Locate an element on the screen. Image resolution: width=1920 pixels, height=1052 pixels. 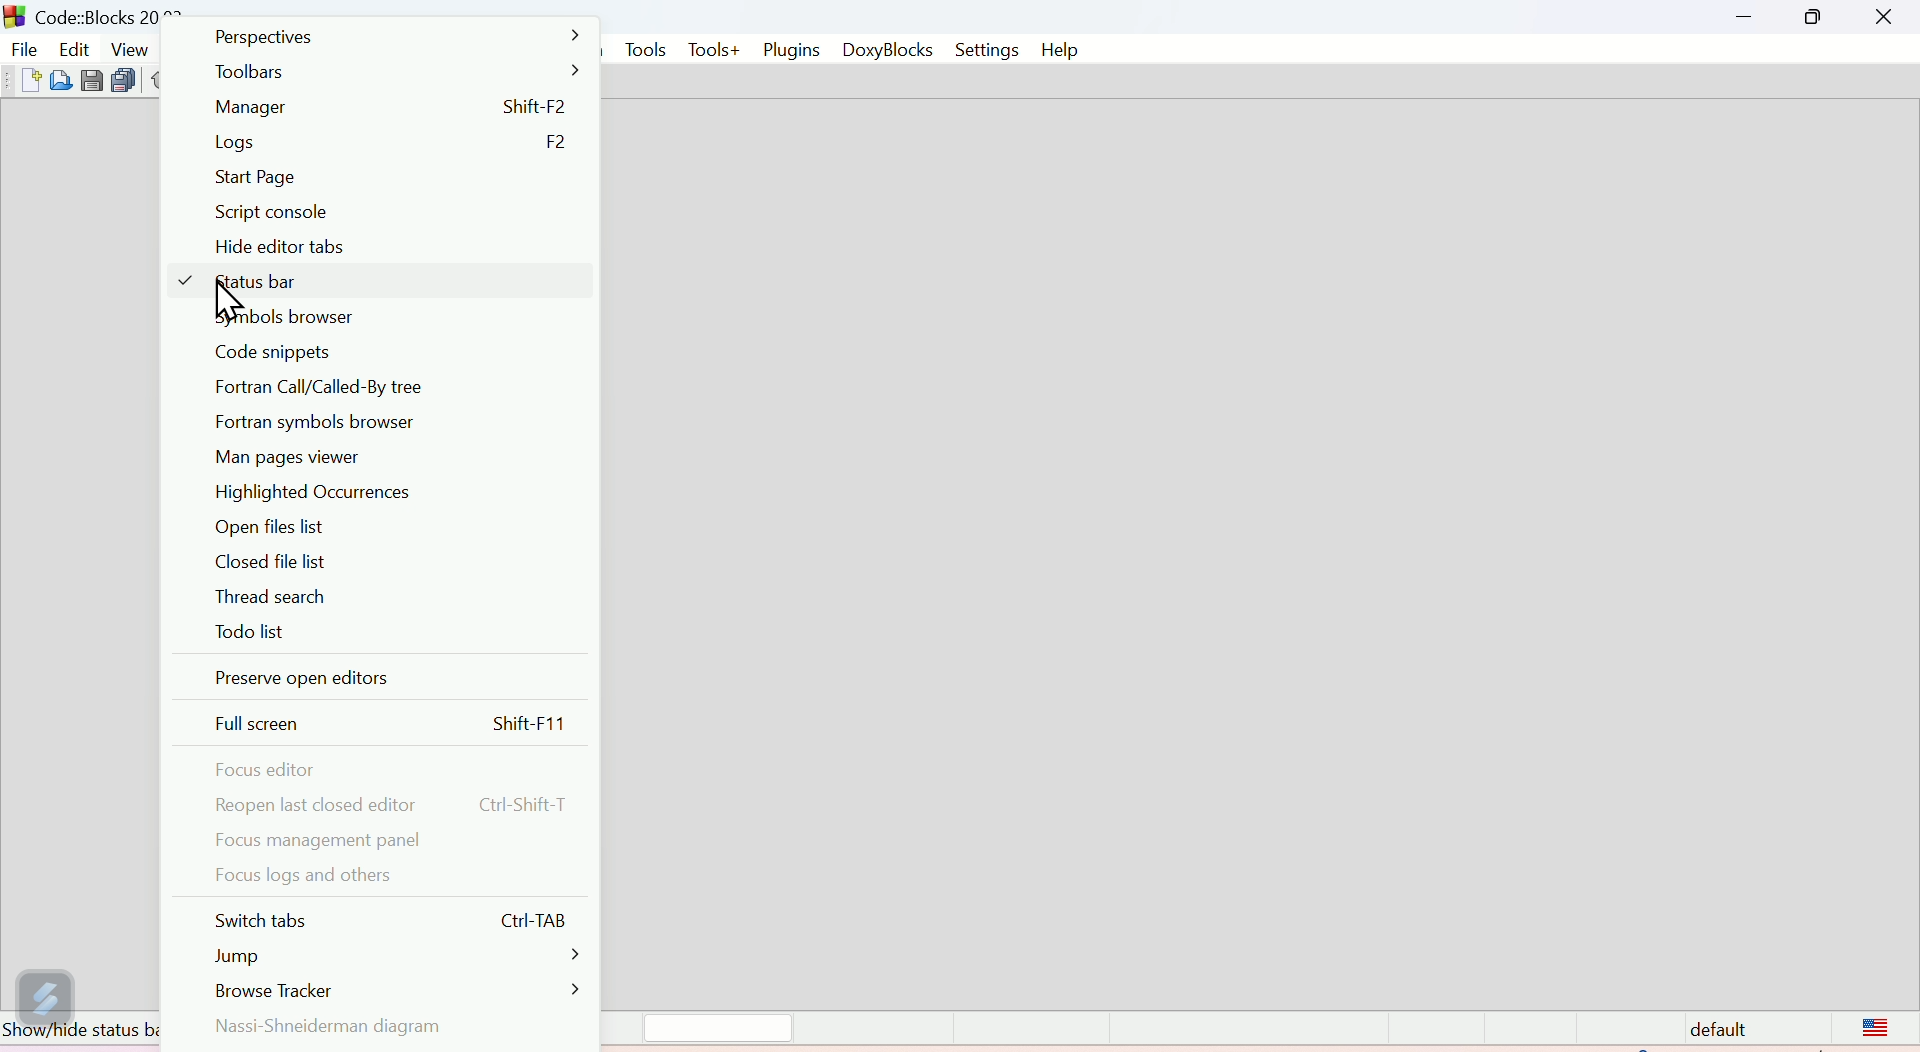
Court blocks 20.03 is located at coordinates (113, 12).